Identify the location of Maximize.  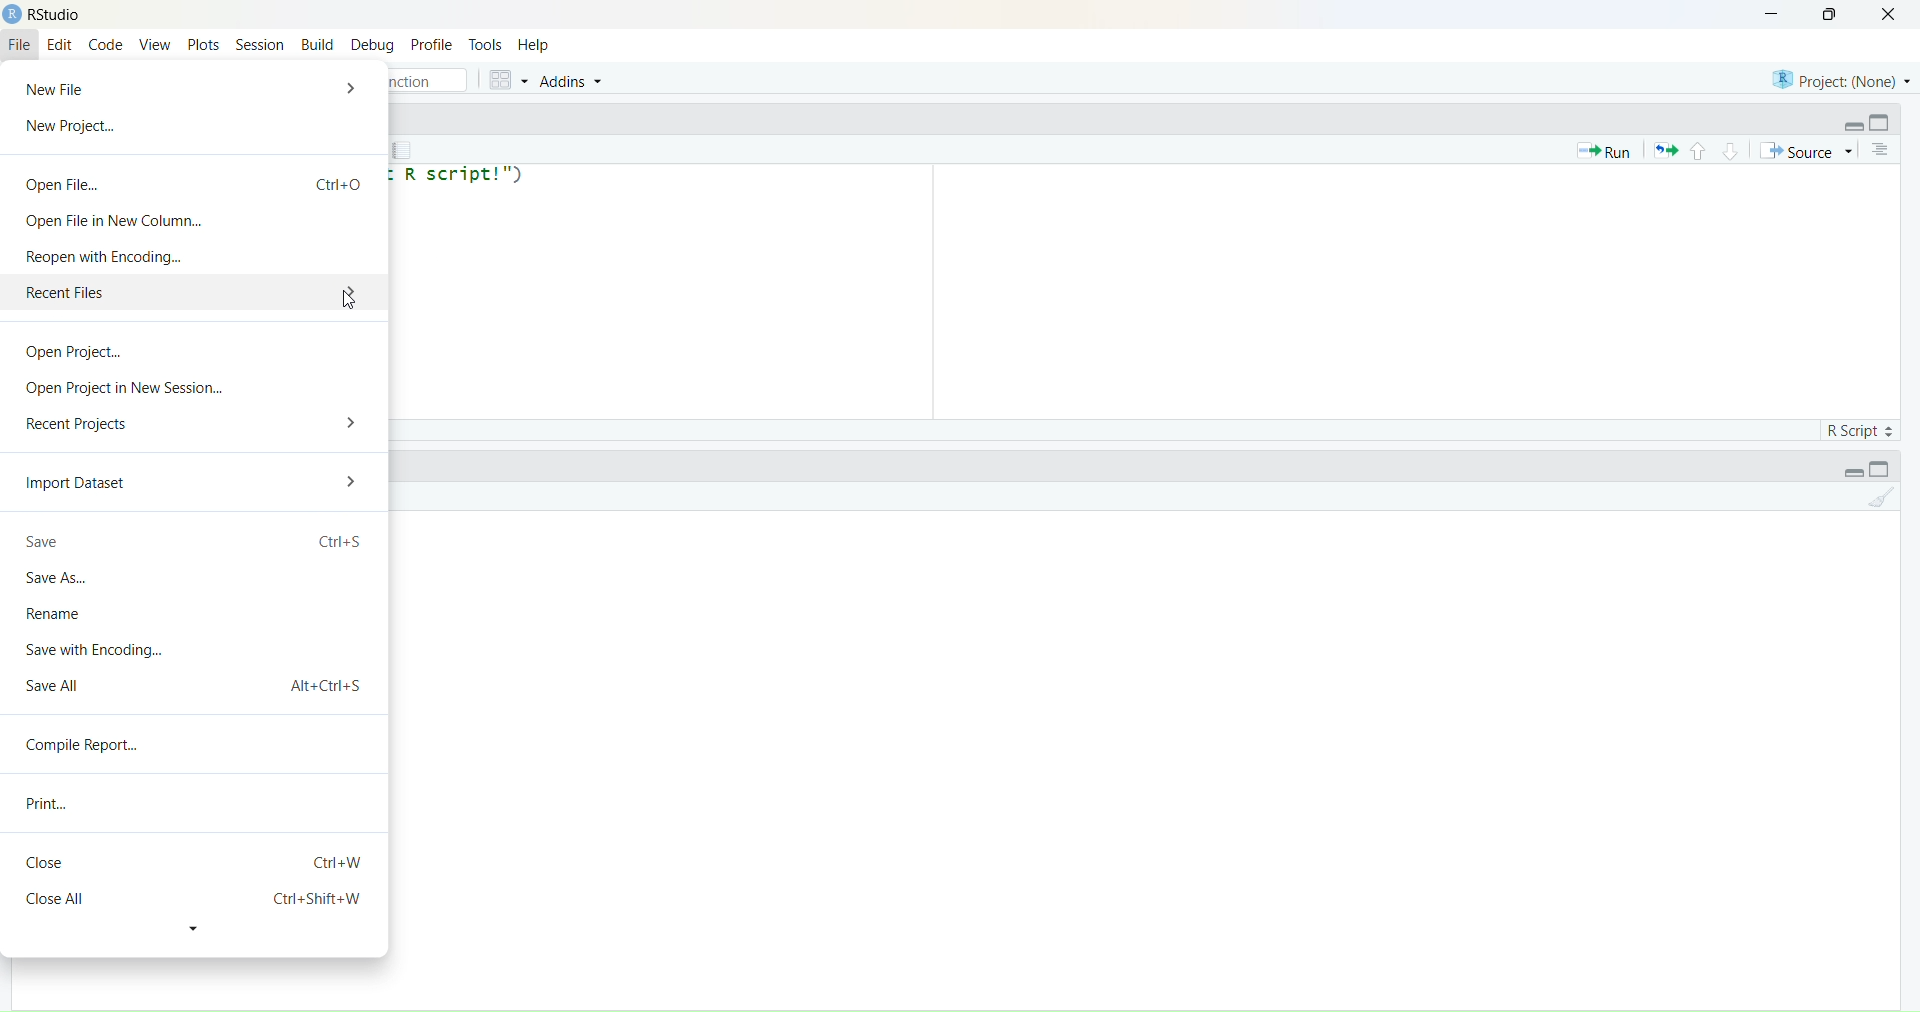
(1834, 14).